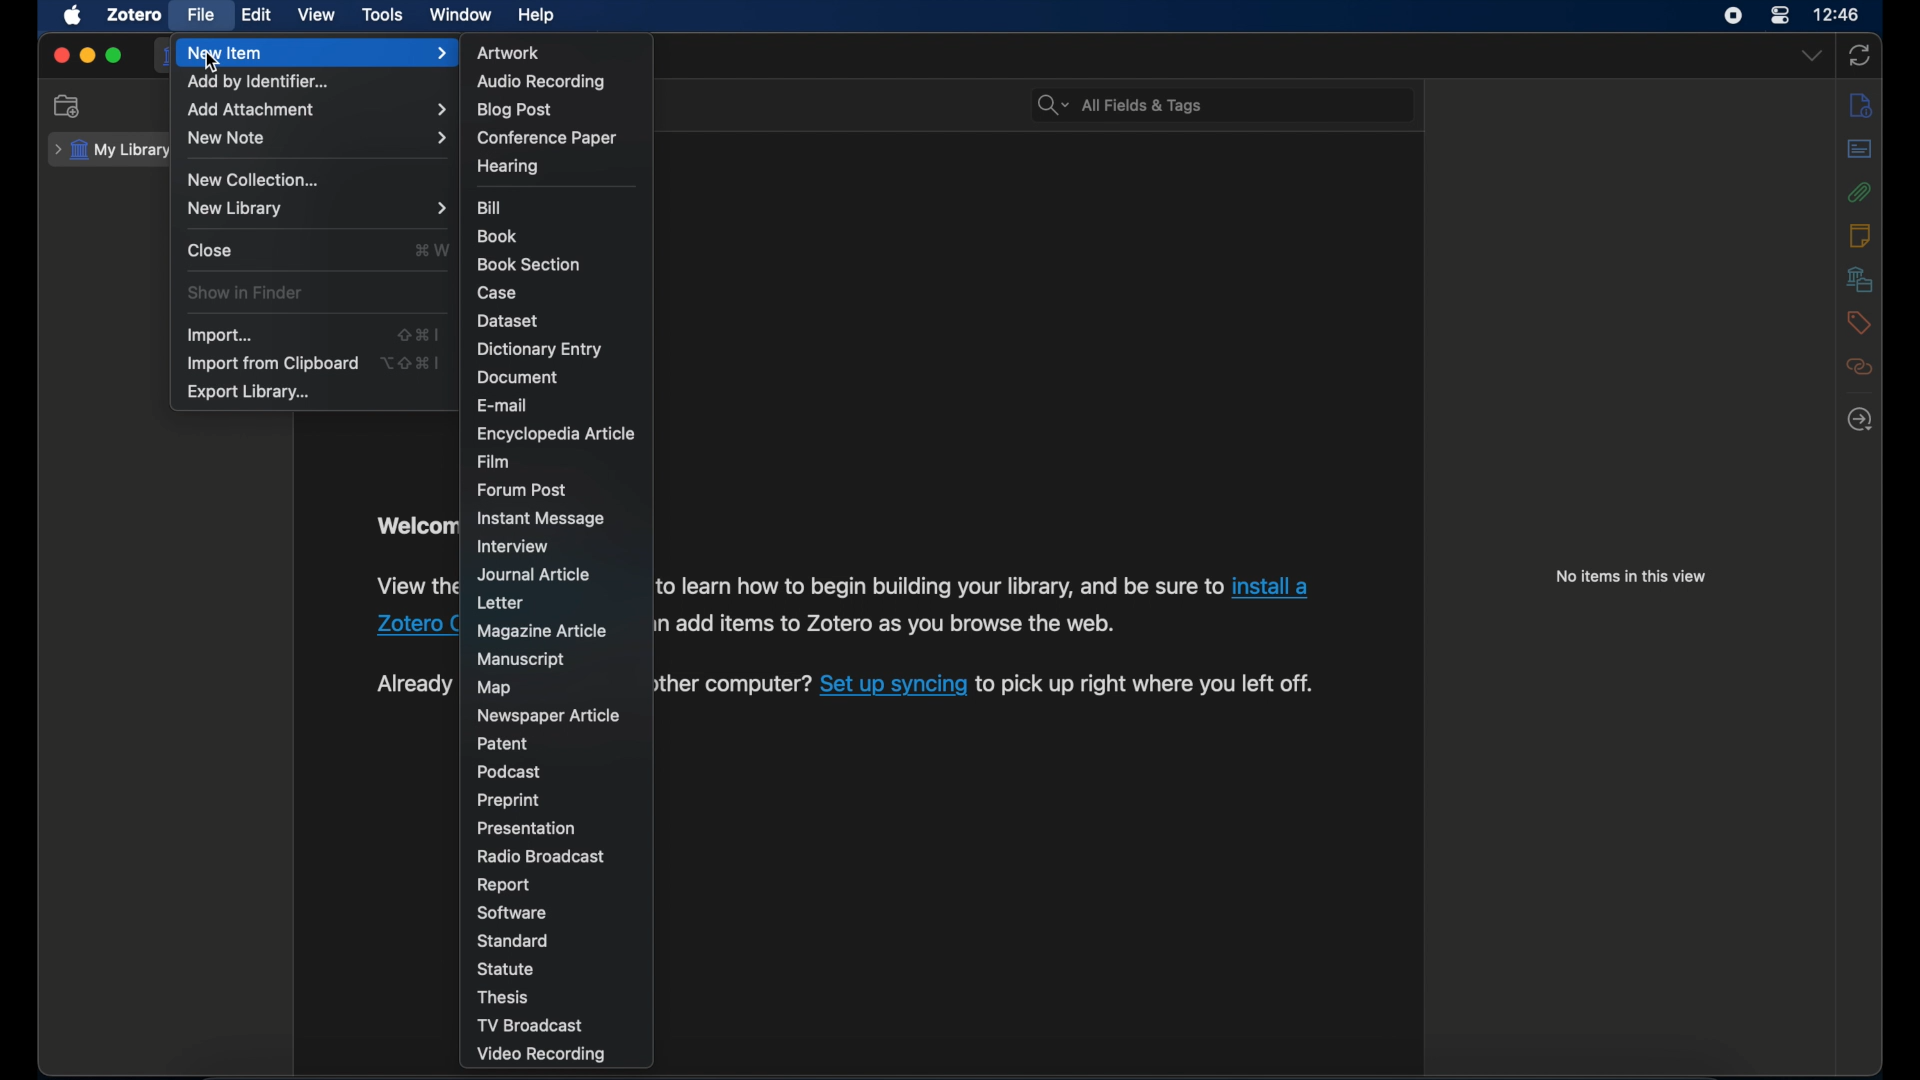  Describe the element at coordinates (493, 462) in the screenshot. I see `film` at that location.